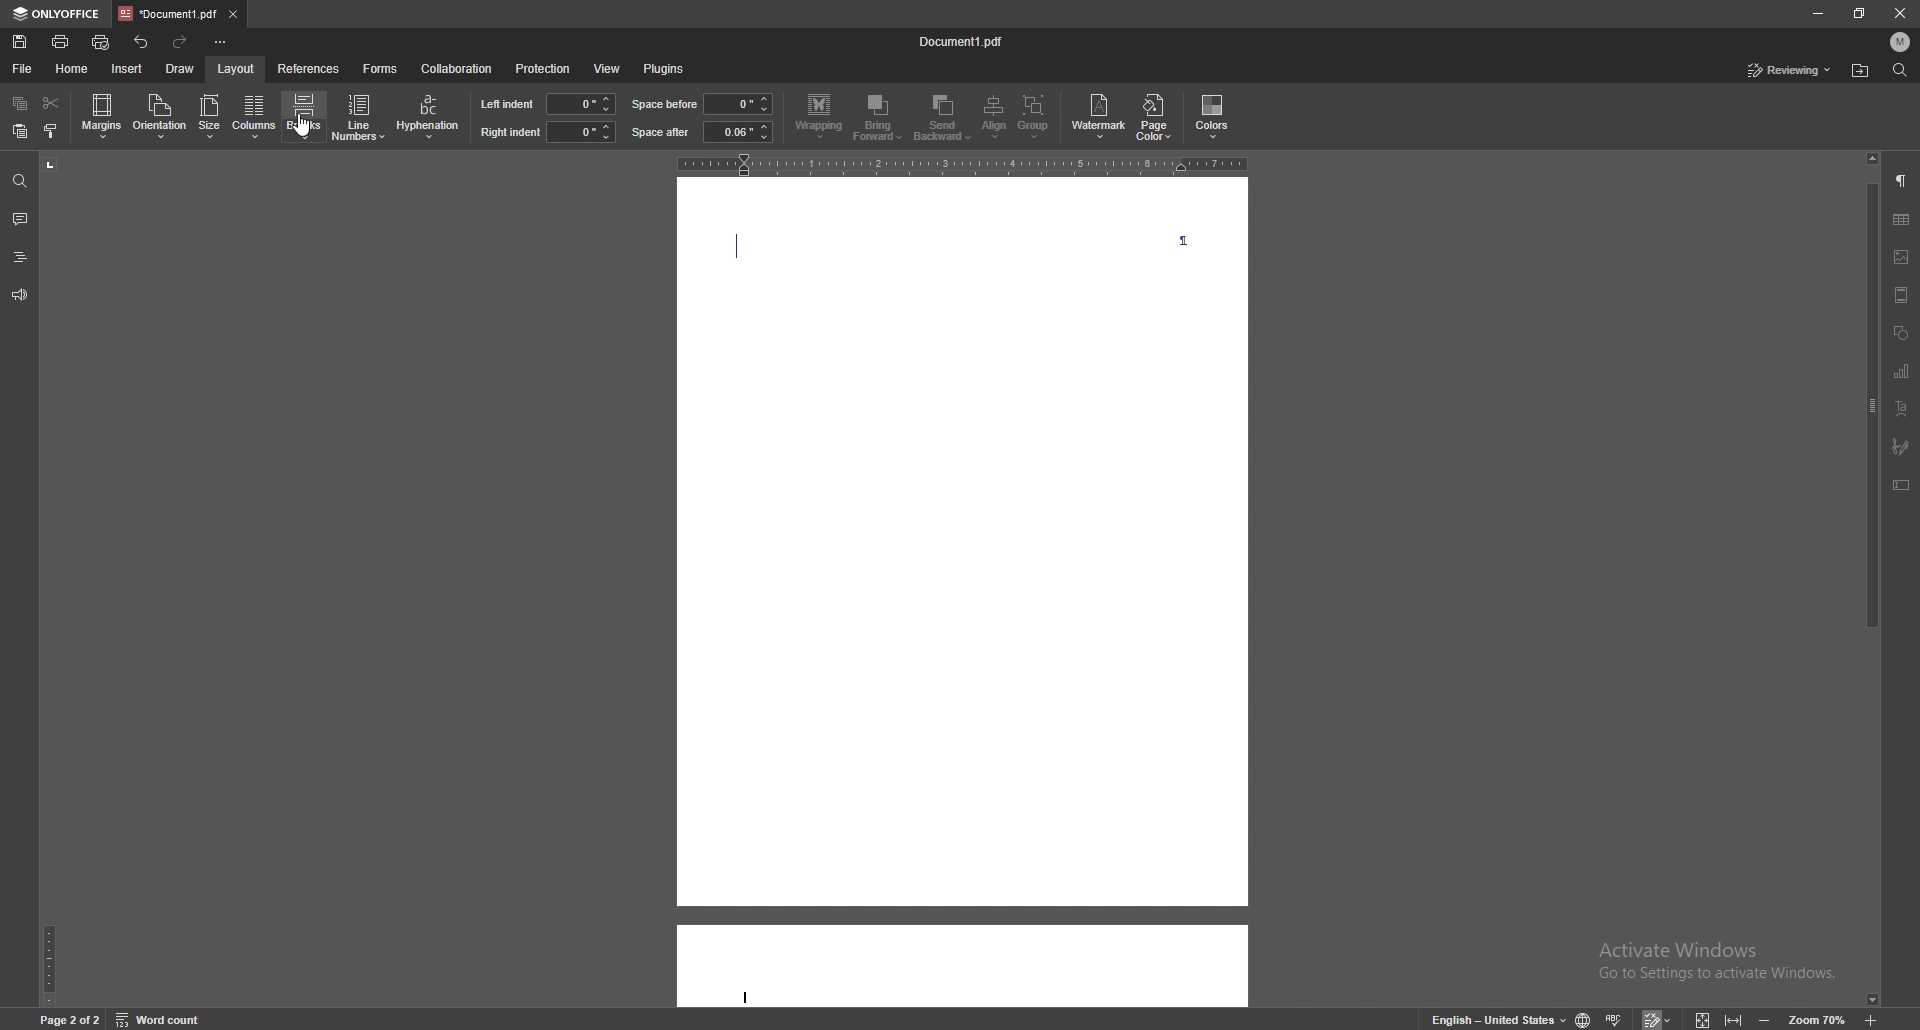 Image resolution: width=1920 pixels, height=1030 pixels. What do you see at coordinates (1874, 1018) in the screenshot?
I see `Zoom in` at bounding box center [1874, 1018].